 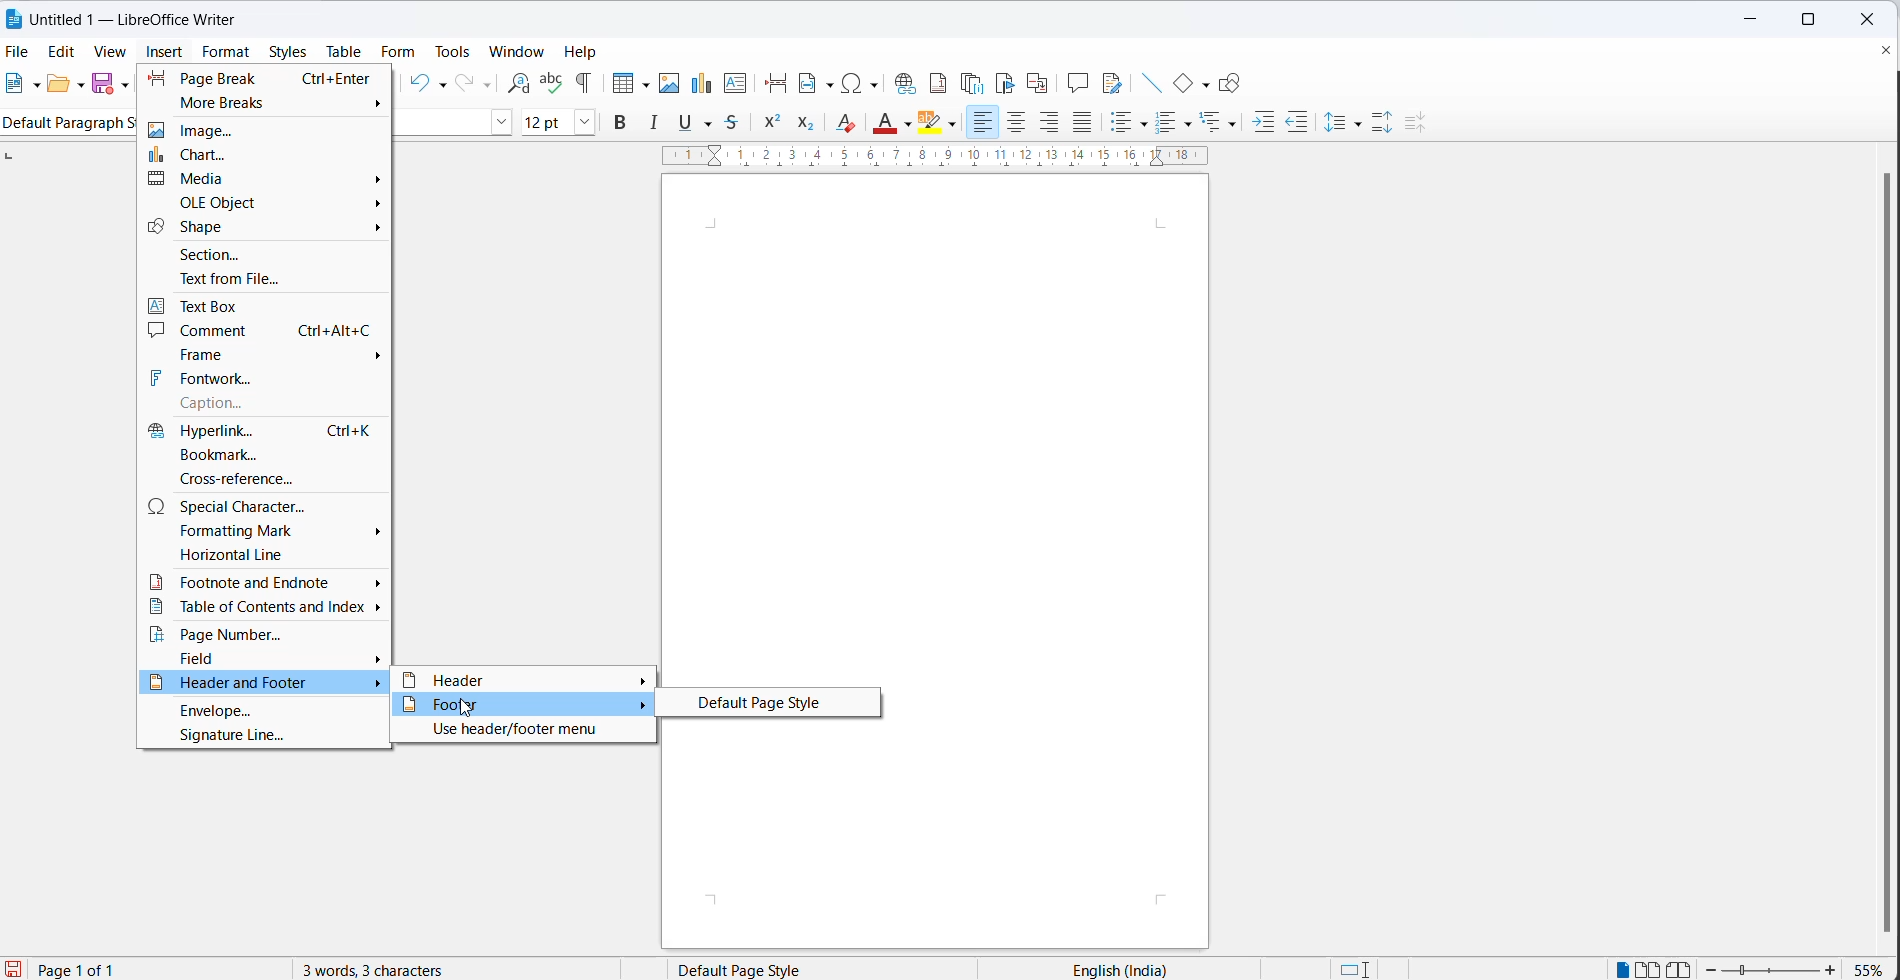 What do you see at coordinates (1145, 122) in the screenshot?
I see `toggle unordered list options` at bounding box center [1145, 122].